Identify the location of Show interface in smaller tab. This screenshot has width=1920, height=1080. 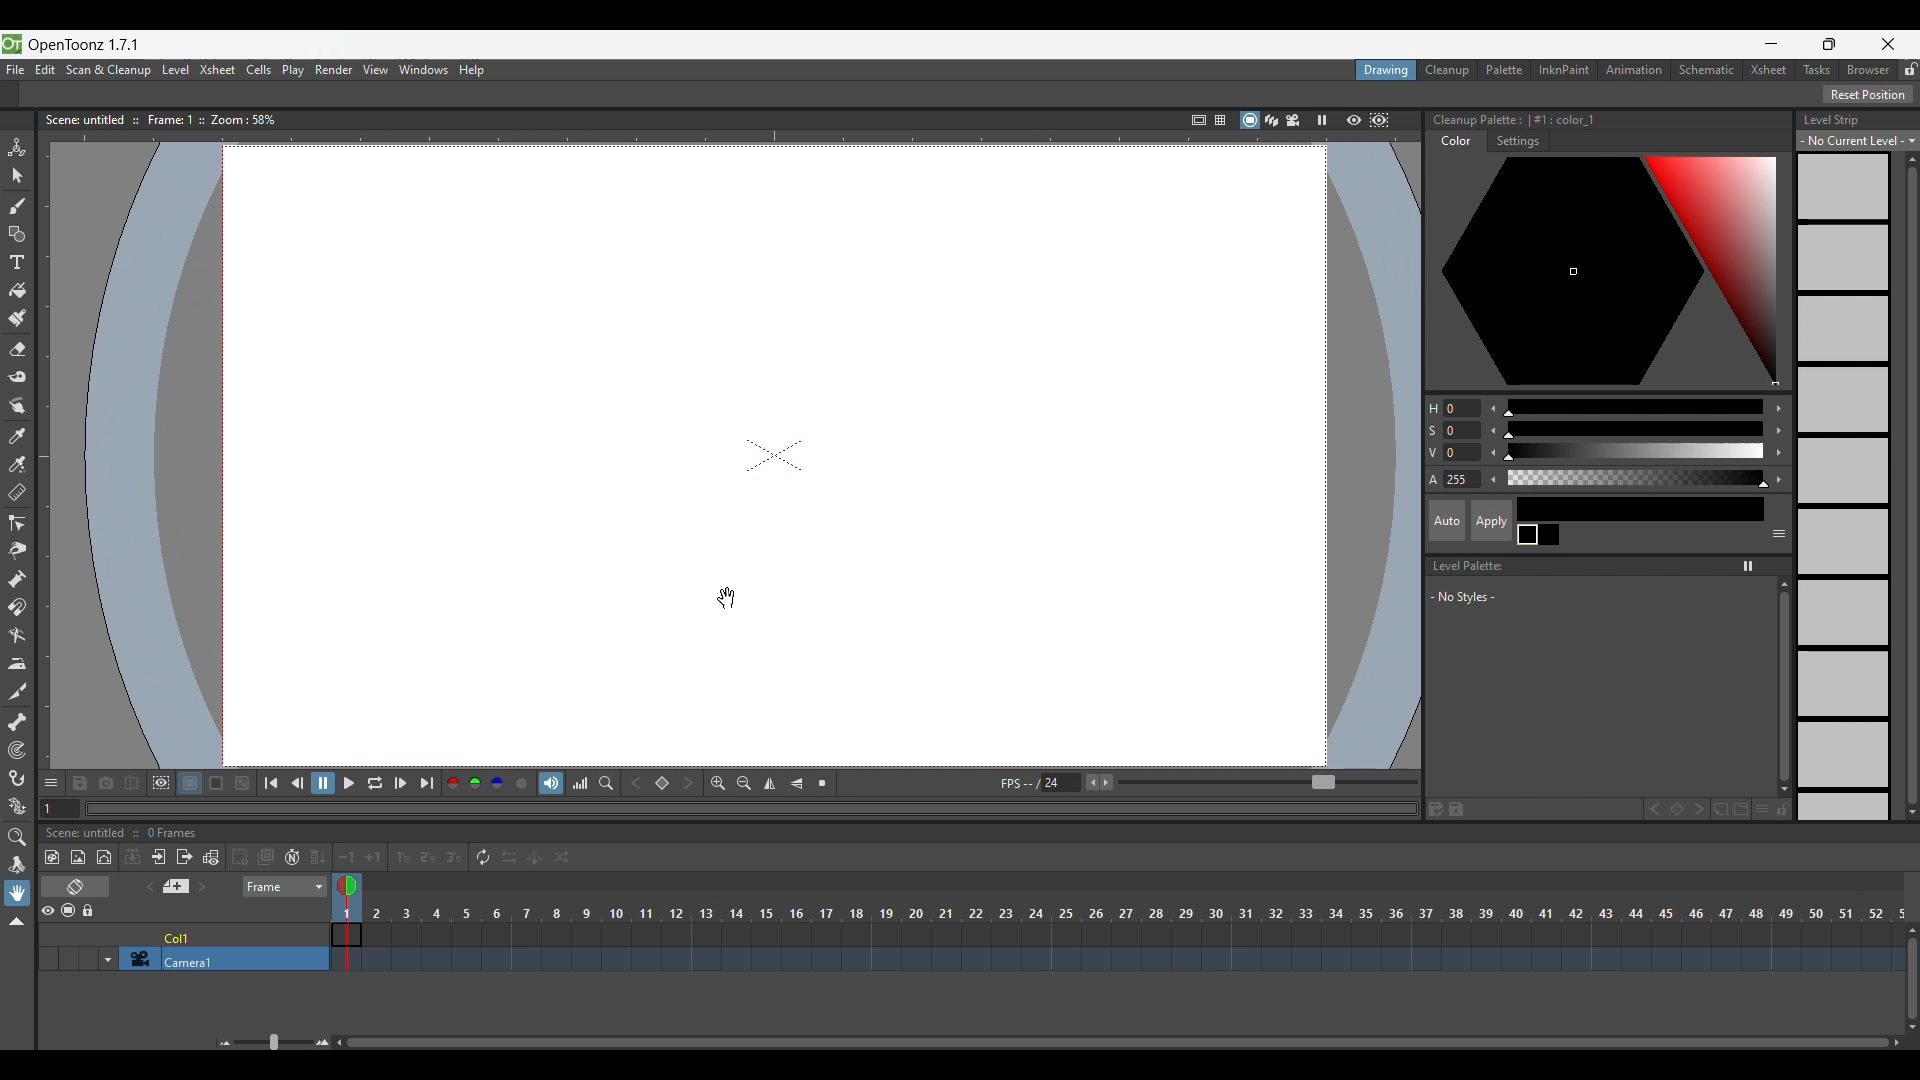
(1829, 44).